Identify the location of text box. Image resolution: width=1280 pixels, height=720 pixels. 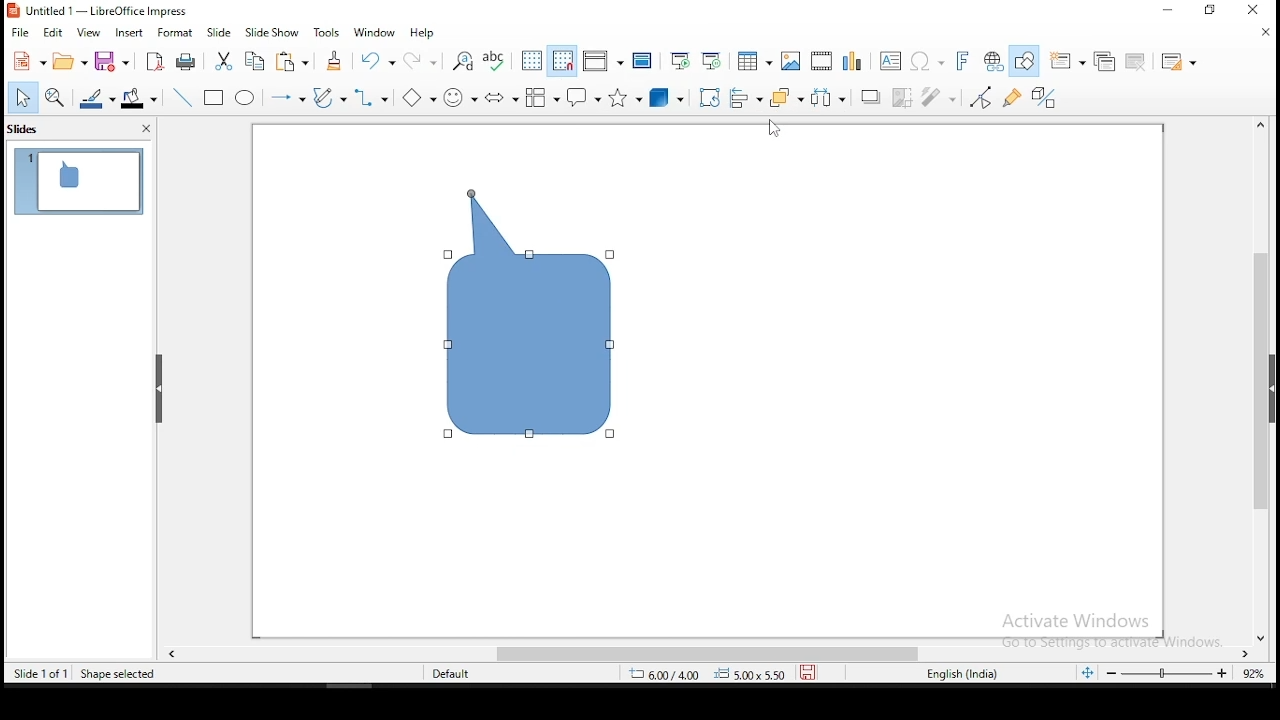
(892, 62).